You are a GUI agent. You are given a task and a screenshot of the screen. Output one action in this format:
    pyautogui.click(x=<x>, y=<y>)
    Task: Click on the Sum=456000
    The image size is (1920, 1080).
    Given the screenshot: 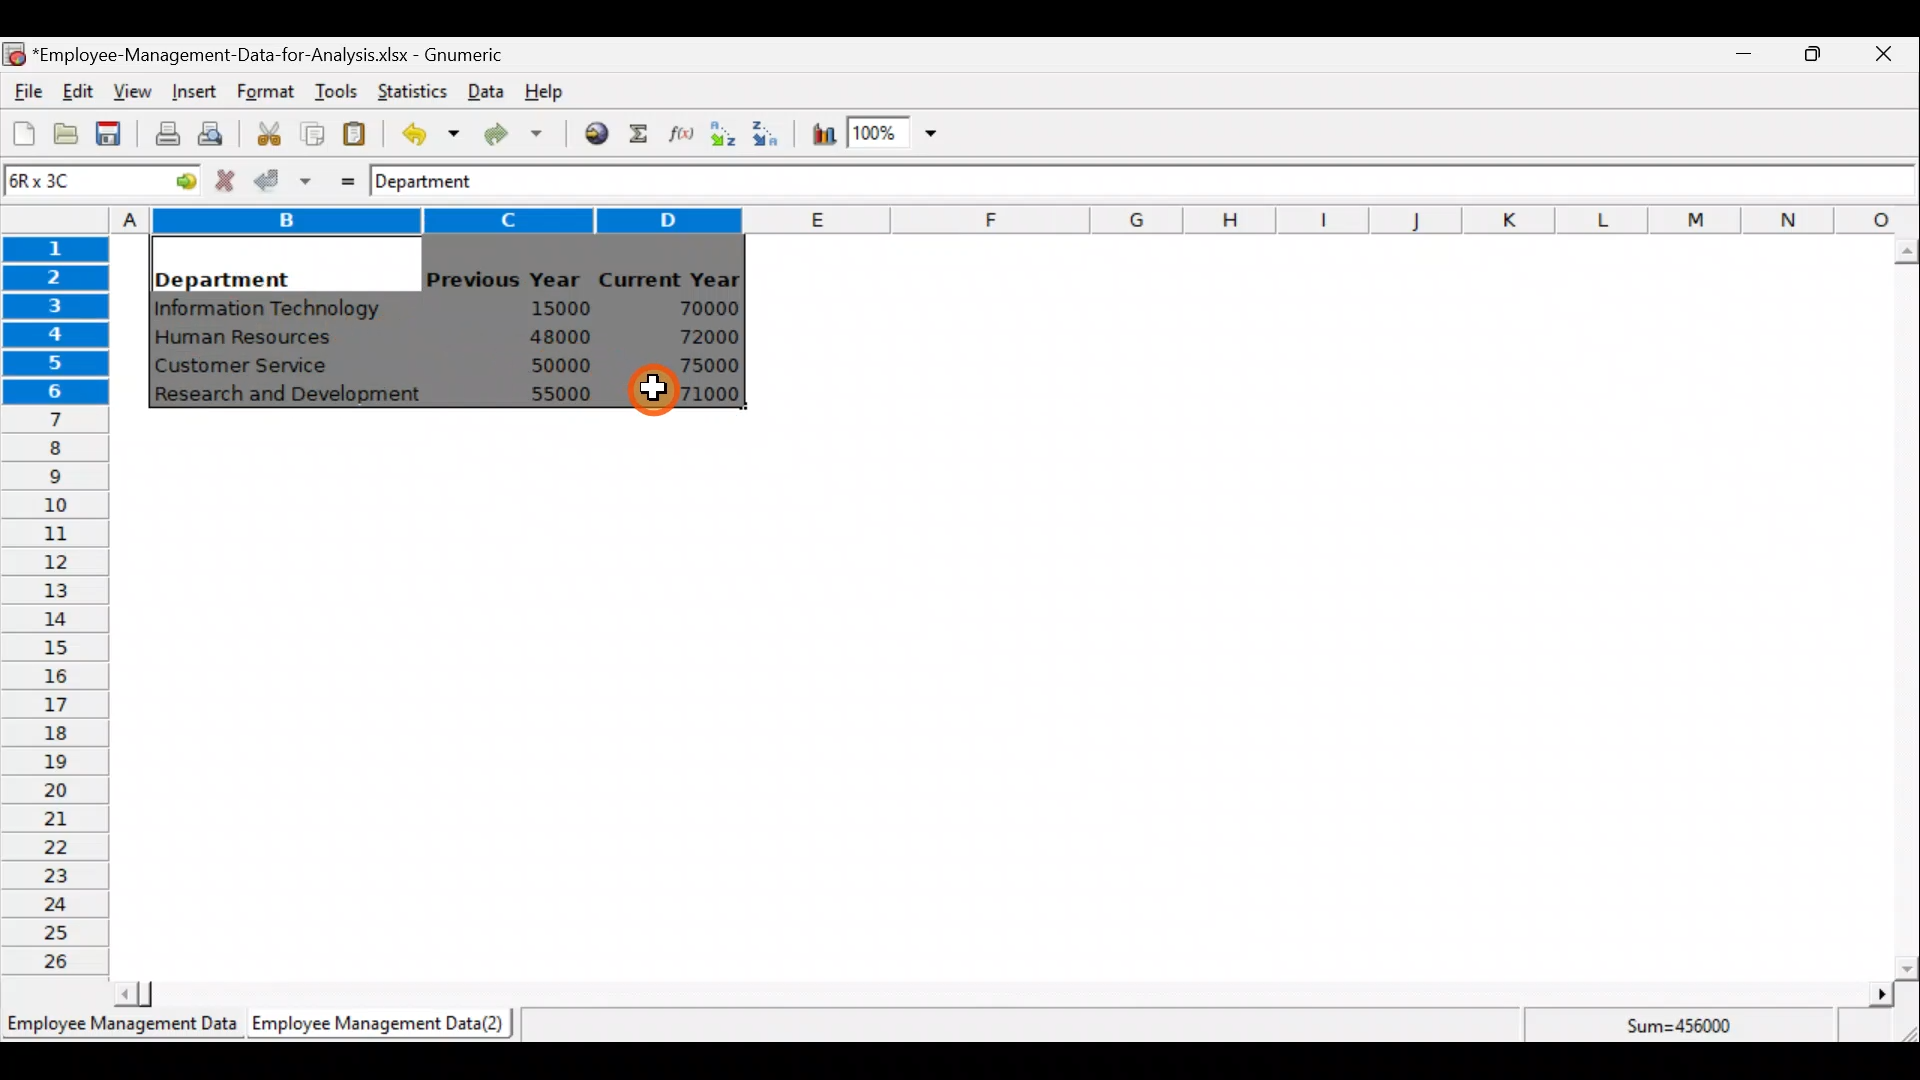 What is the action you would take?
    pyautogui.click(x=1690, y=1029)
    